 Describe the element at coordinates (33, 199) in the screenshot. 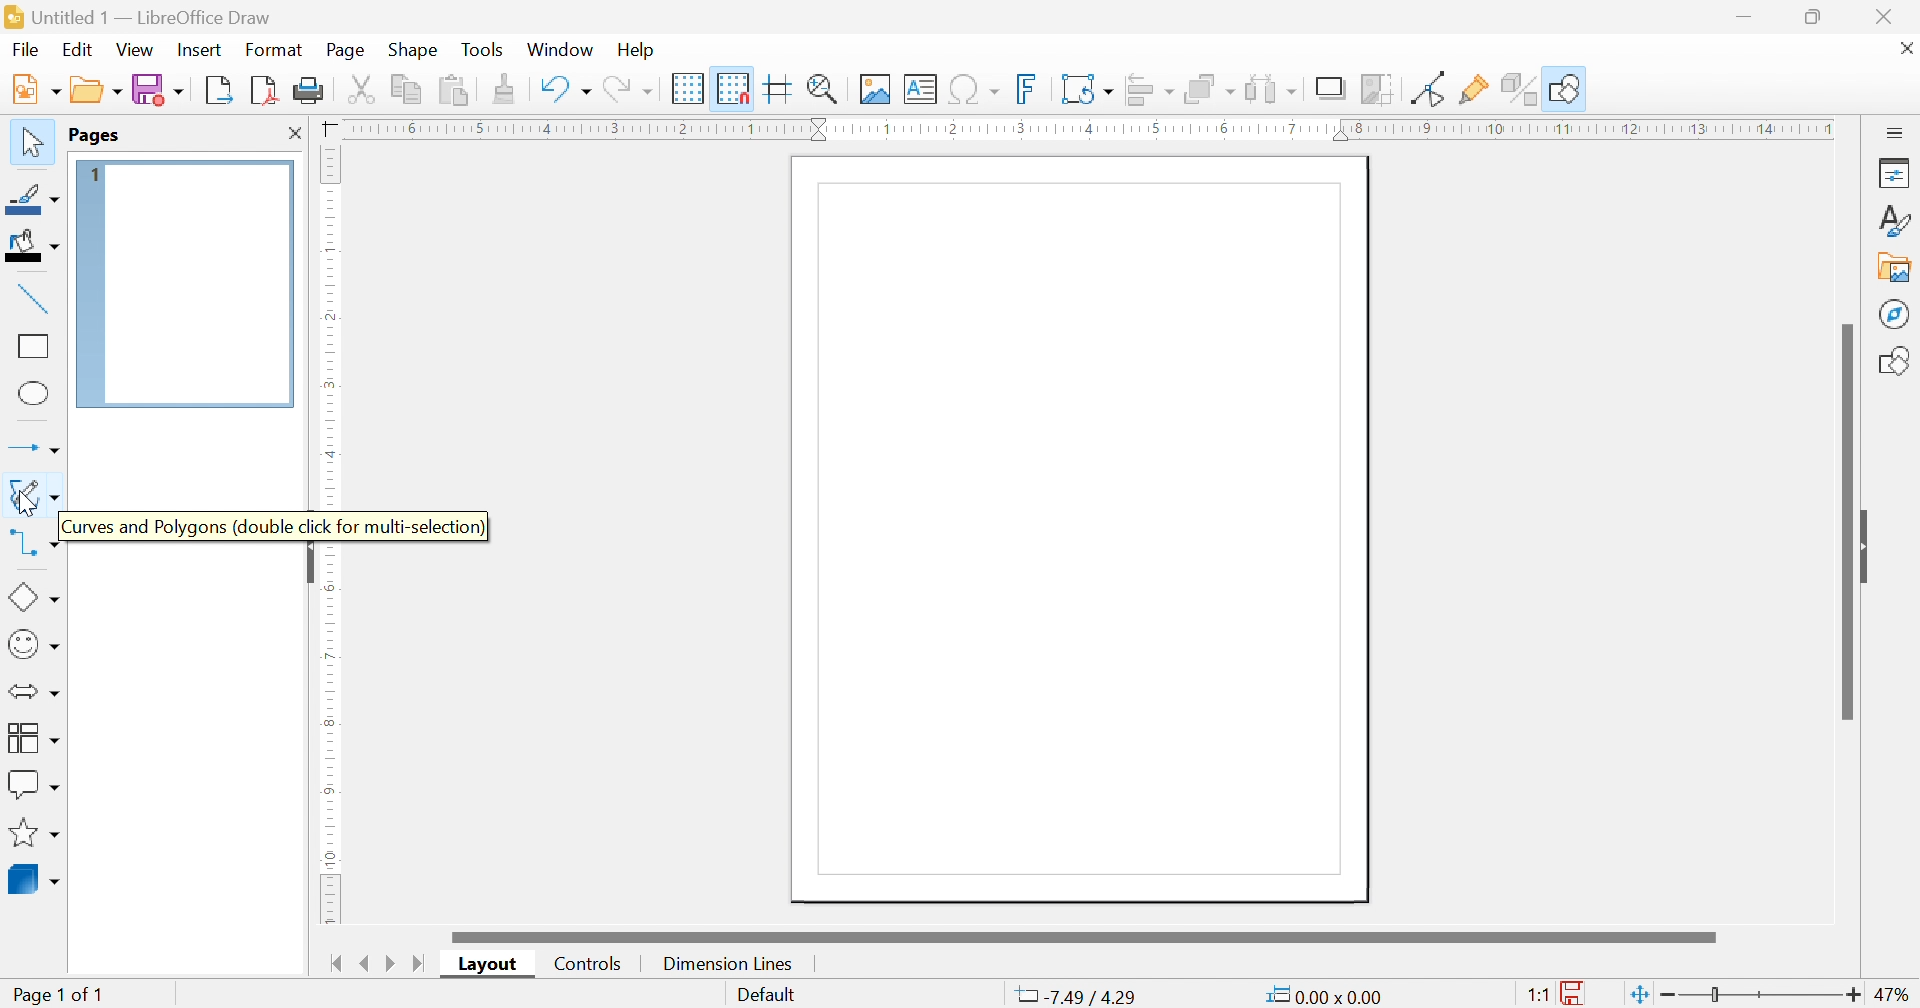

I see `line color` at that location.